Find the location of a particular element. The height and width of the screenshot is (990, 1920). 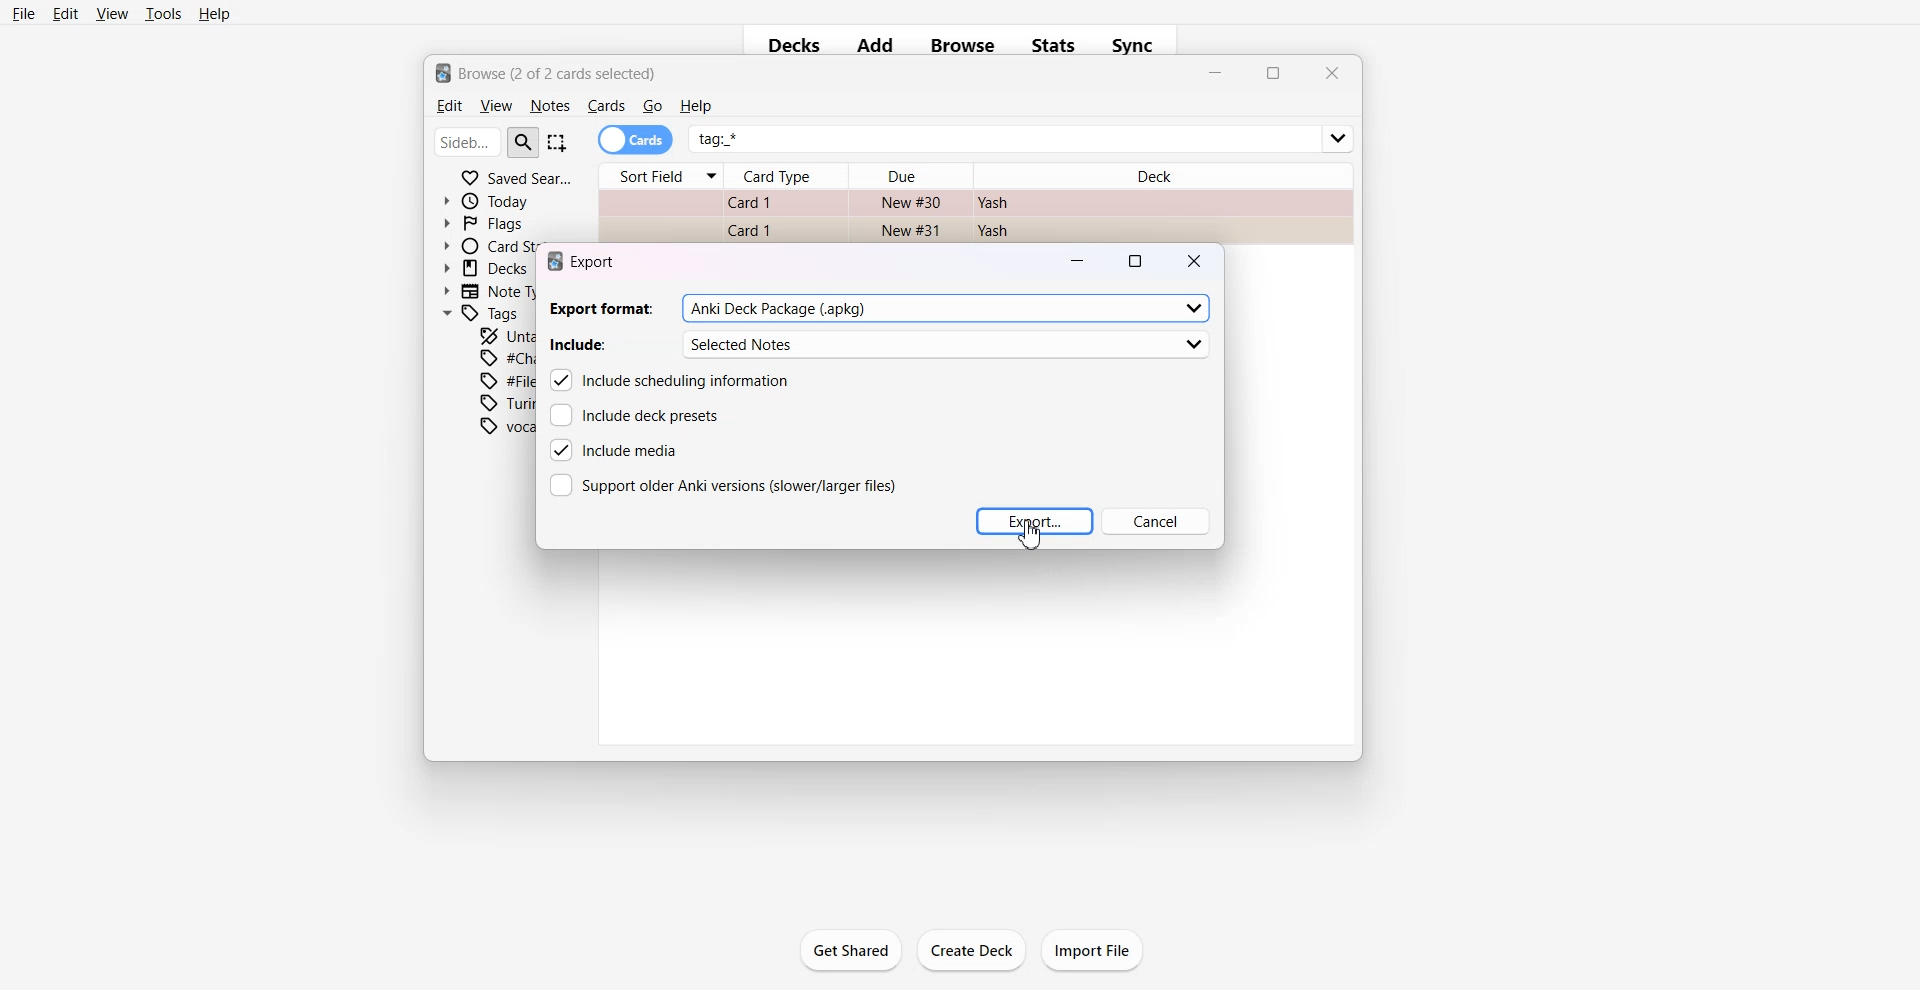

Edit is located at coordinates (66, 13).